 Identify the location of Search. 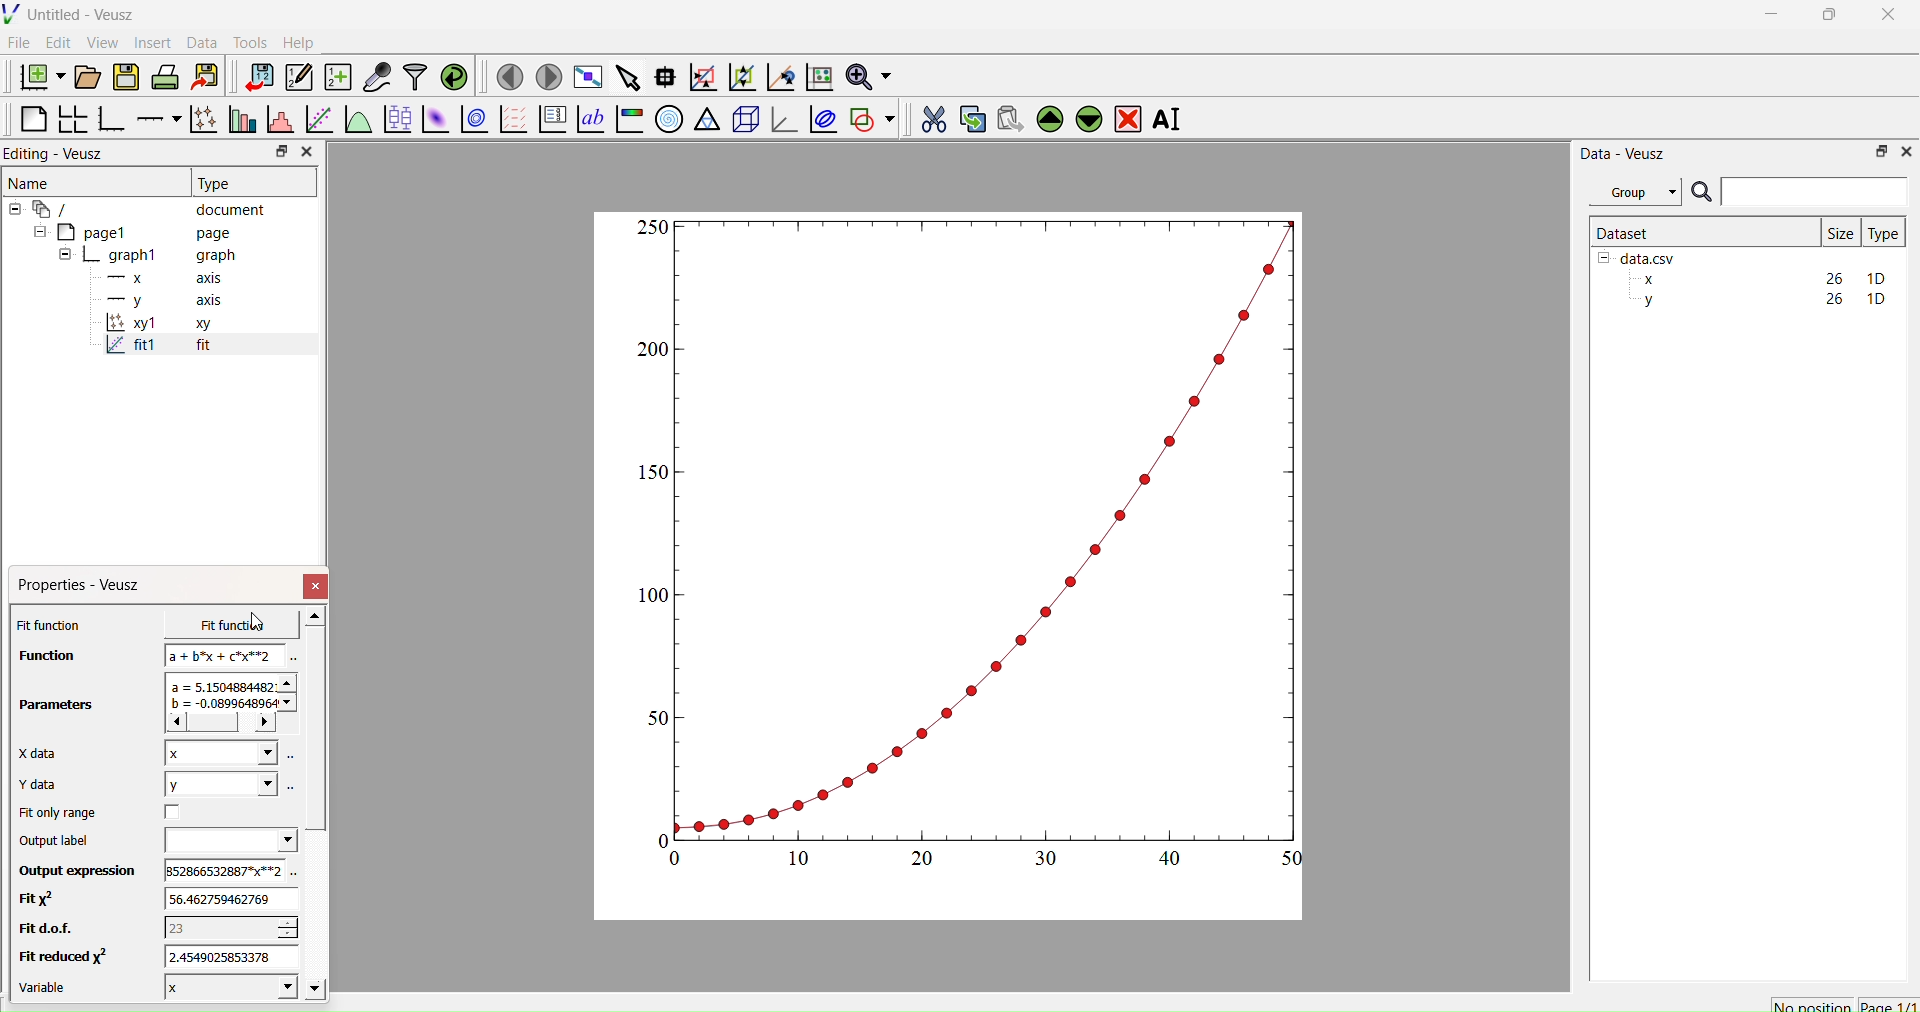
(1701, 193).